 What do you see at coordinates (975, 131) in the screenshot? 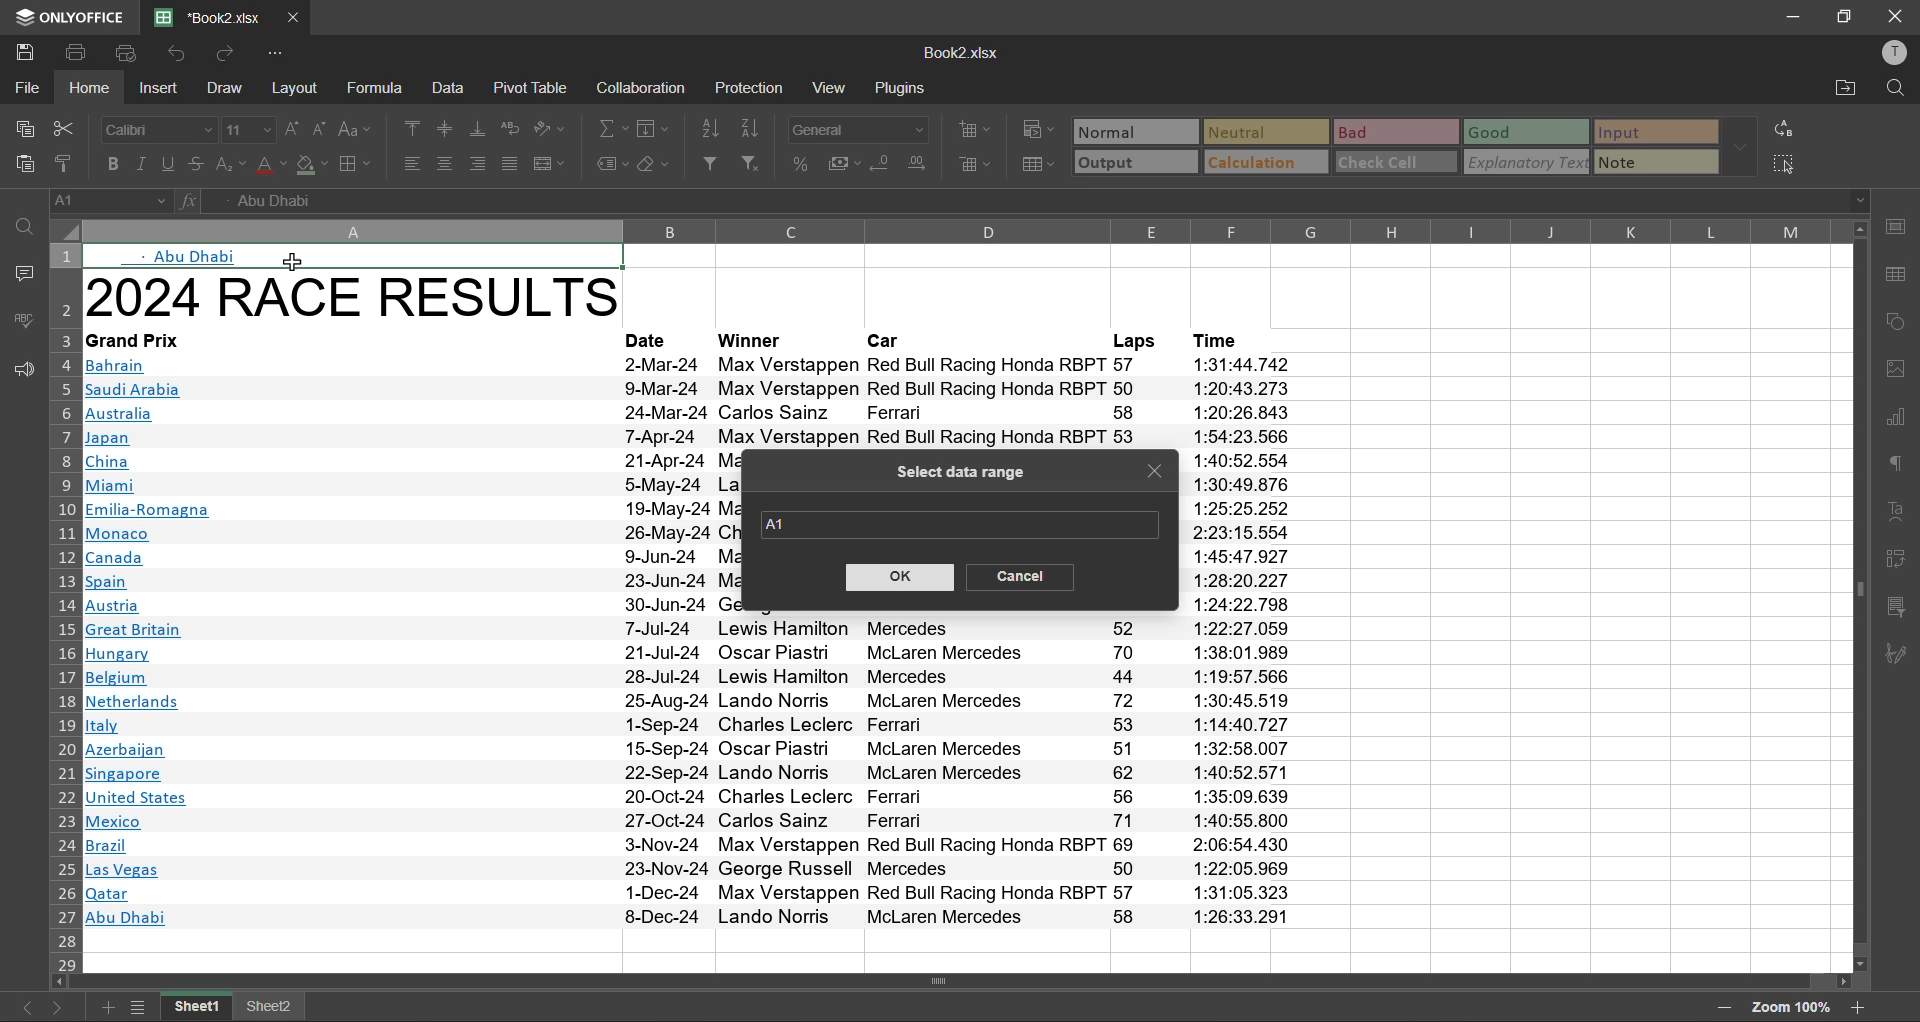
I see `insert cells` at bounding box center [975, 131].